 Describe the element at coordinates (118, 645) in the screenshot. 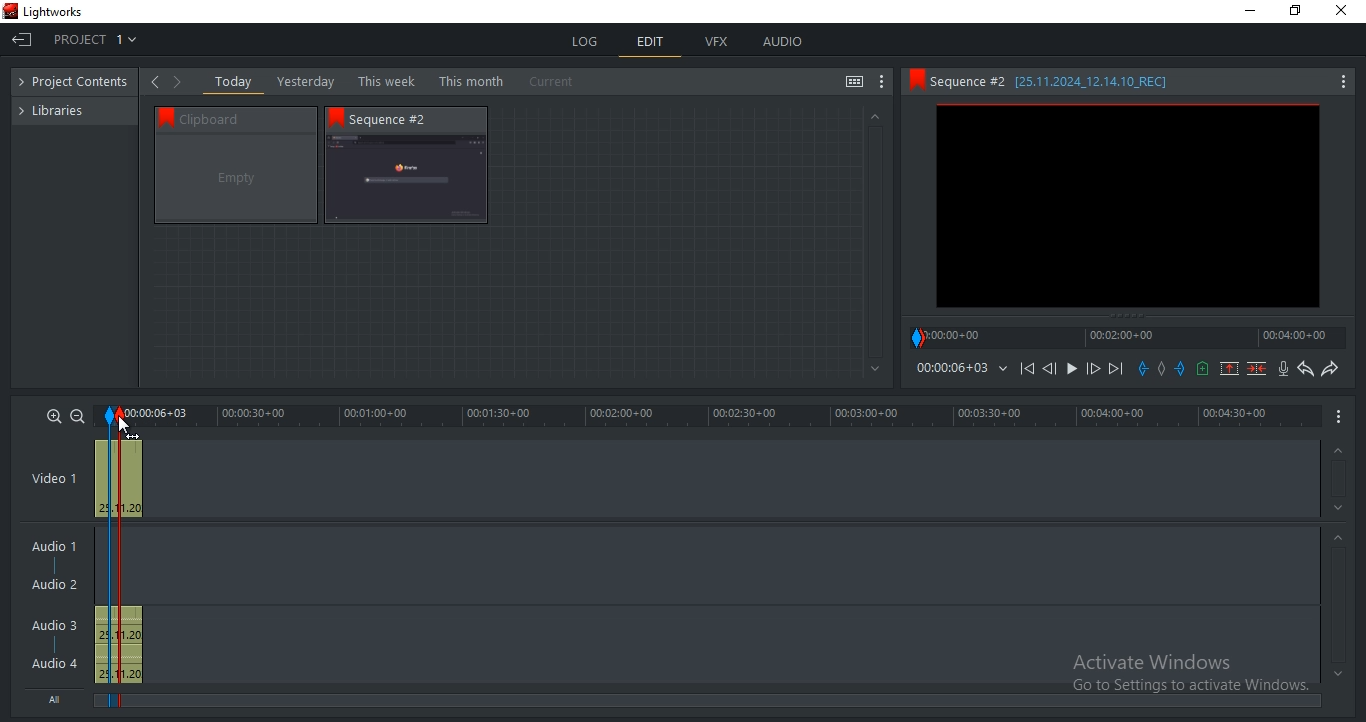

I see `audio` at that location.